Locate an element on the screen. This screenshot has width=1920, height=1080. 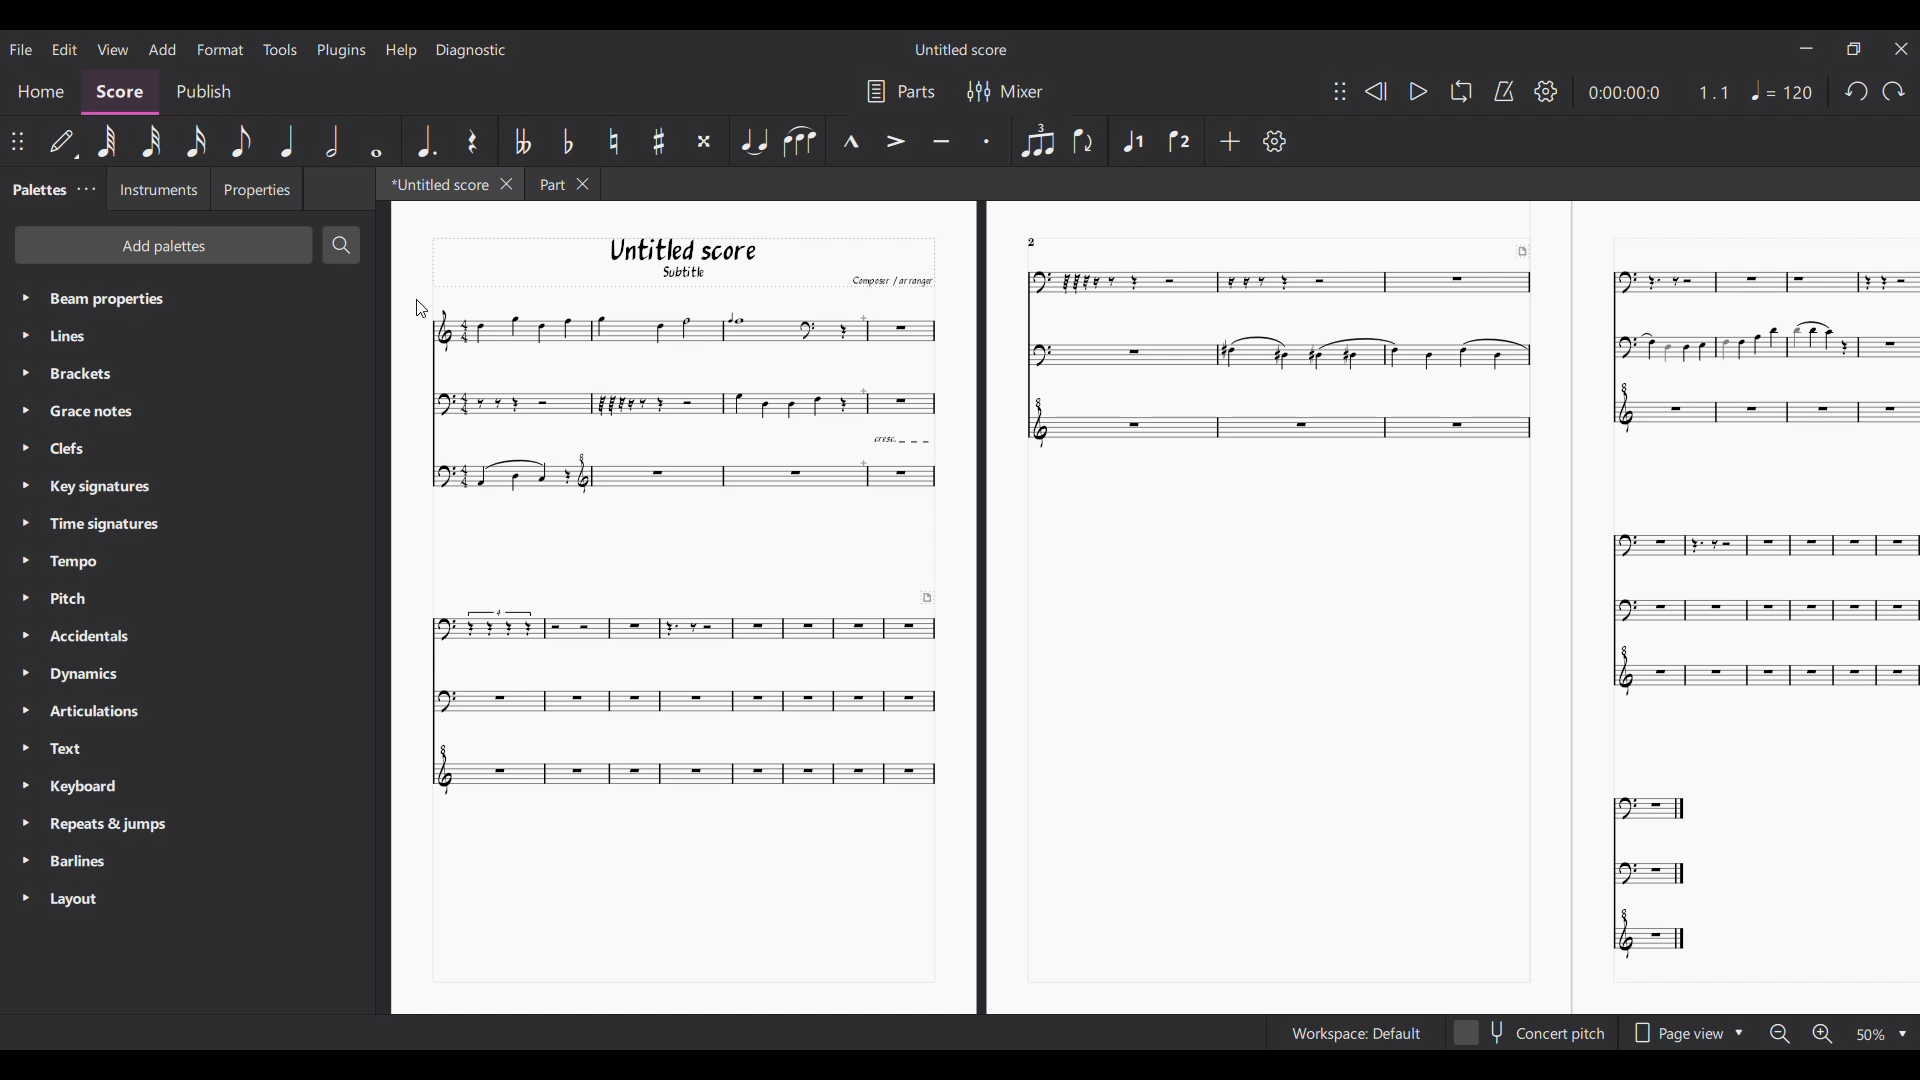
 is located at coordinates (21, 788).